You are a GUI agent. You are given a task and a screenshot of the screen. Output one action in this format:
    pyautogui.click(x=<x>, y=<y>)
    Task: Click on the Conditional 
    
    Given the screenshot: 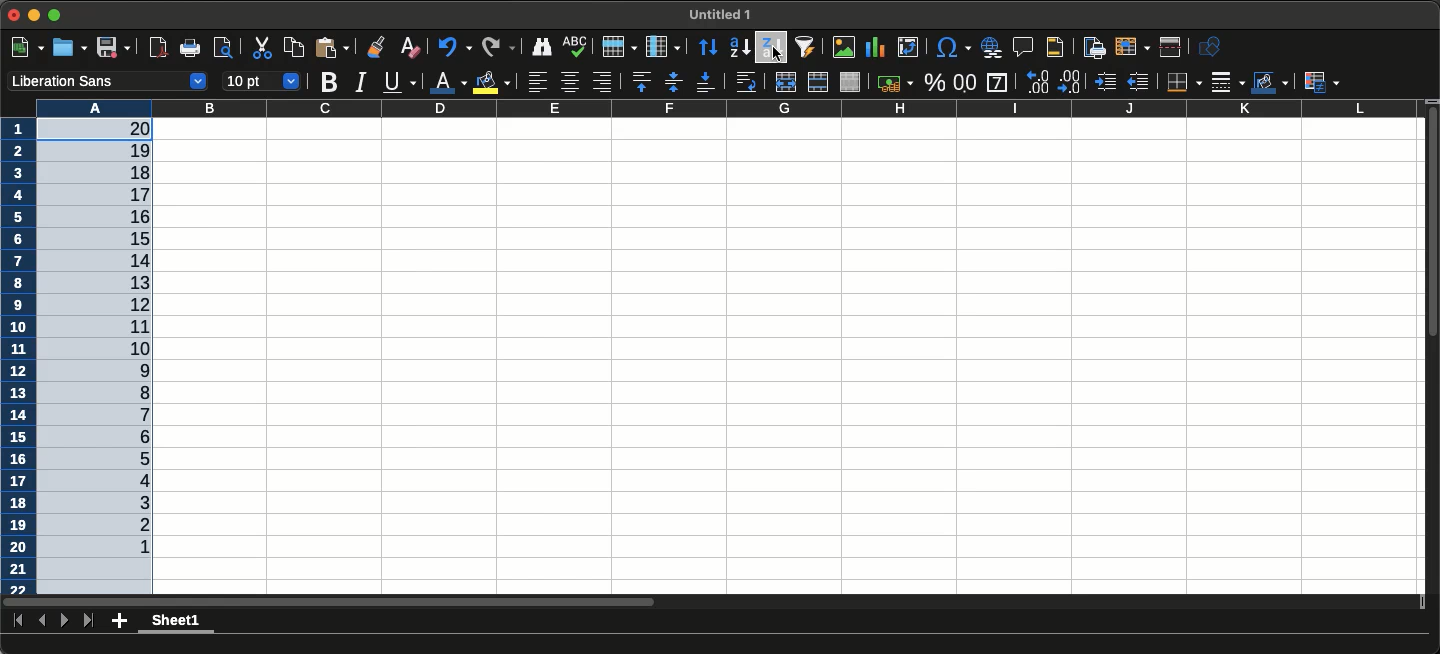 What is the action you would take?
    pyautogui.click(x=1322, y=81)
    